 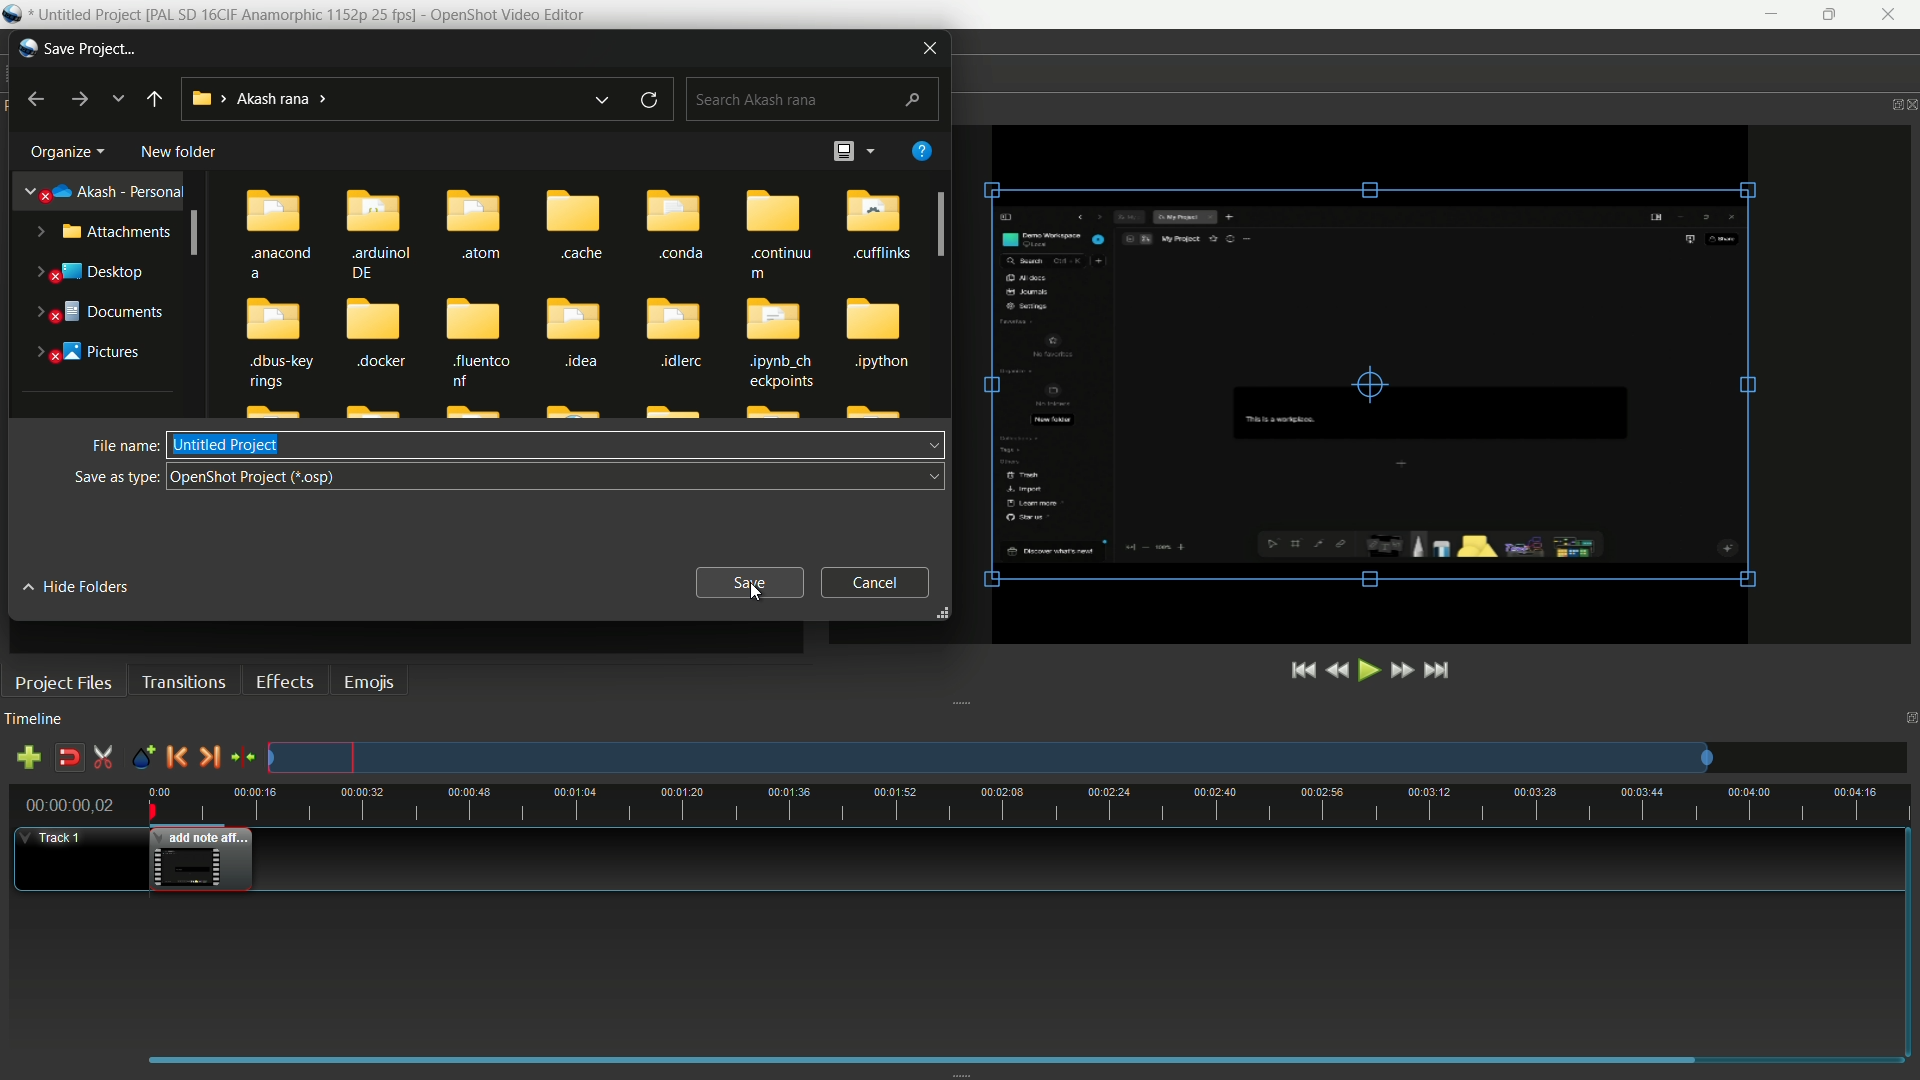 I want to click on time, so click(x=1028, y=802).